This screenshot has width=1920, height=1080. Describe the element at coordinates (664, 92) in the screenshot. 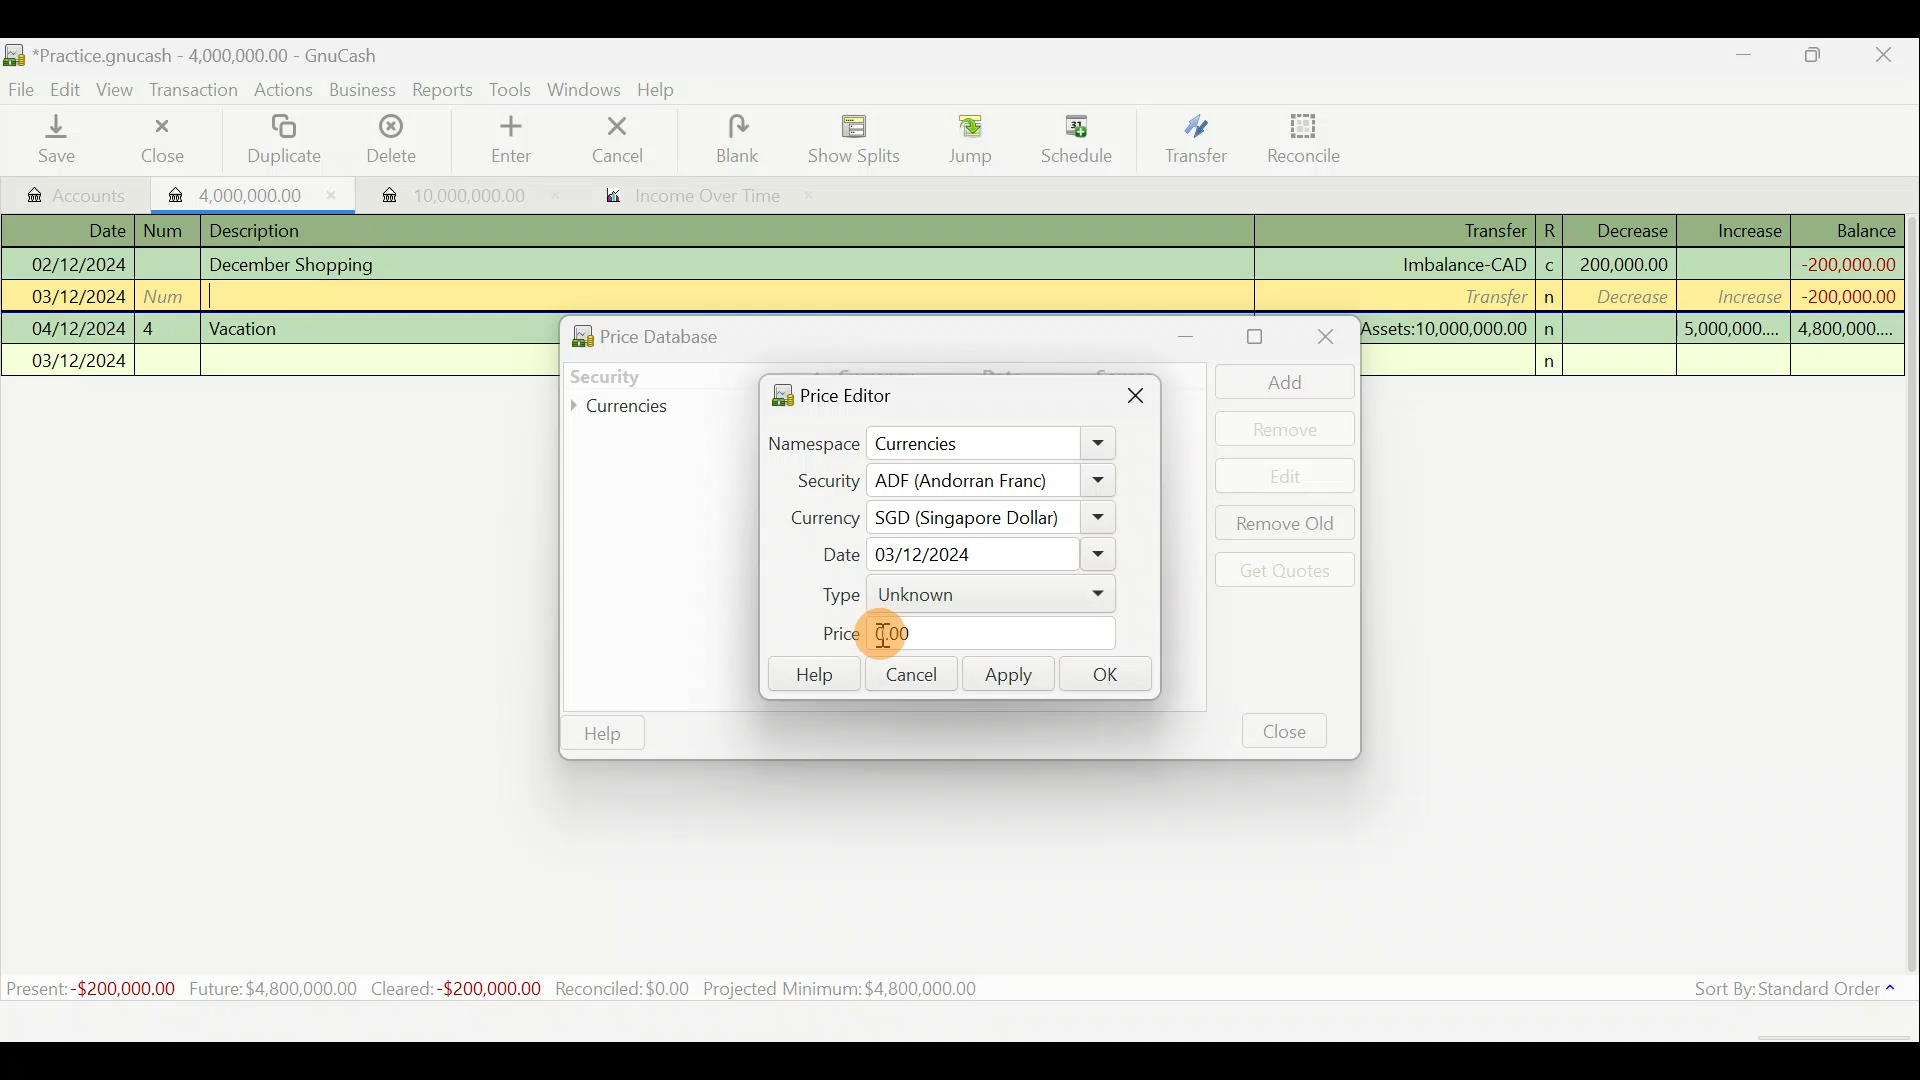

I see `Help` at that location.